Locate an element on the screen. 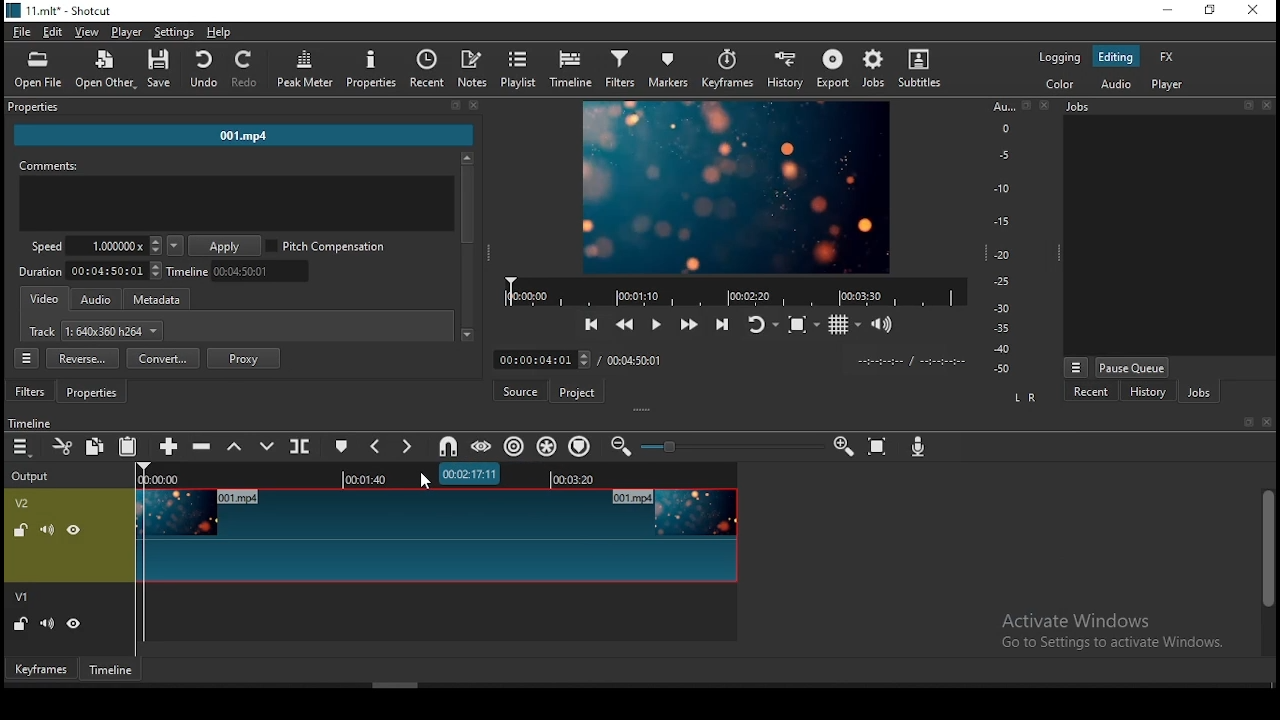  next marker is located at coordinates (407, 448).